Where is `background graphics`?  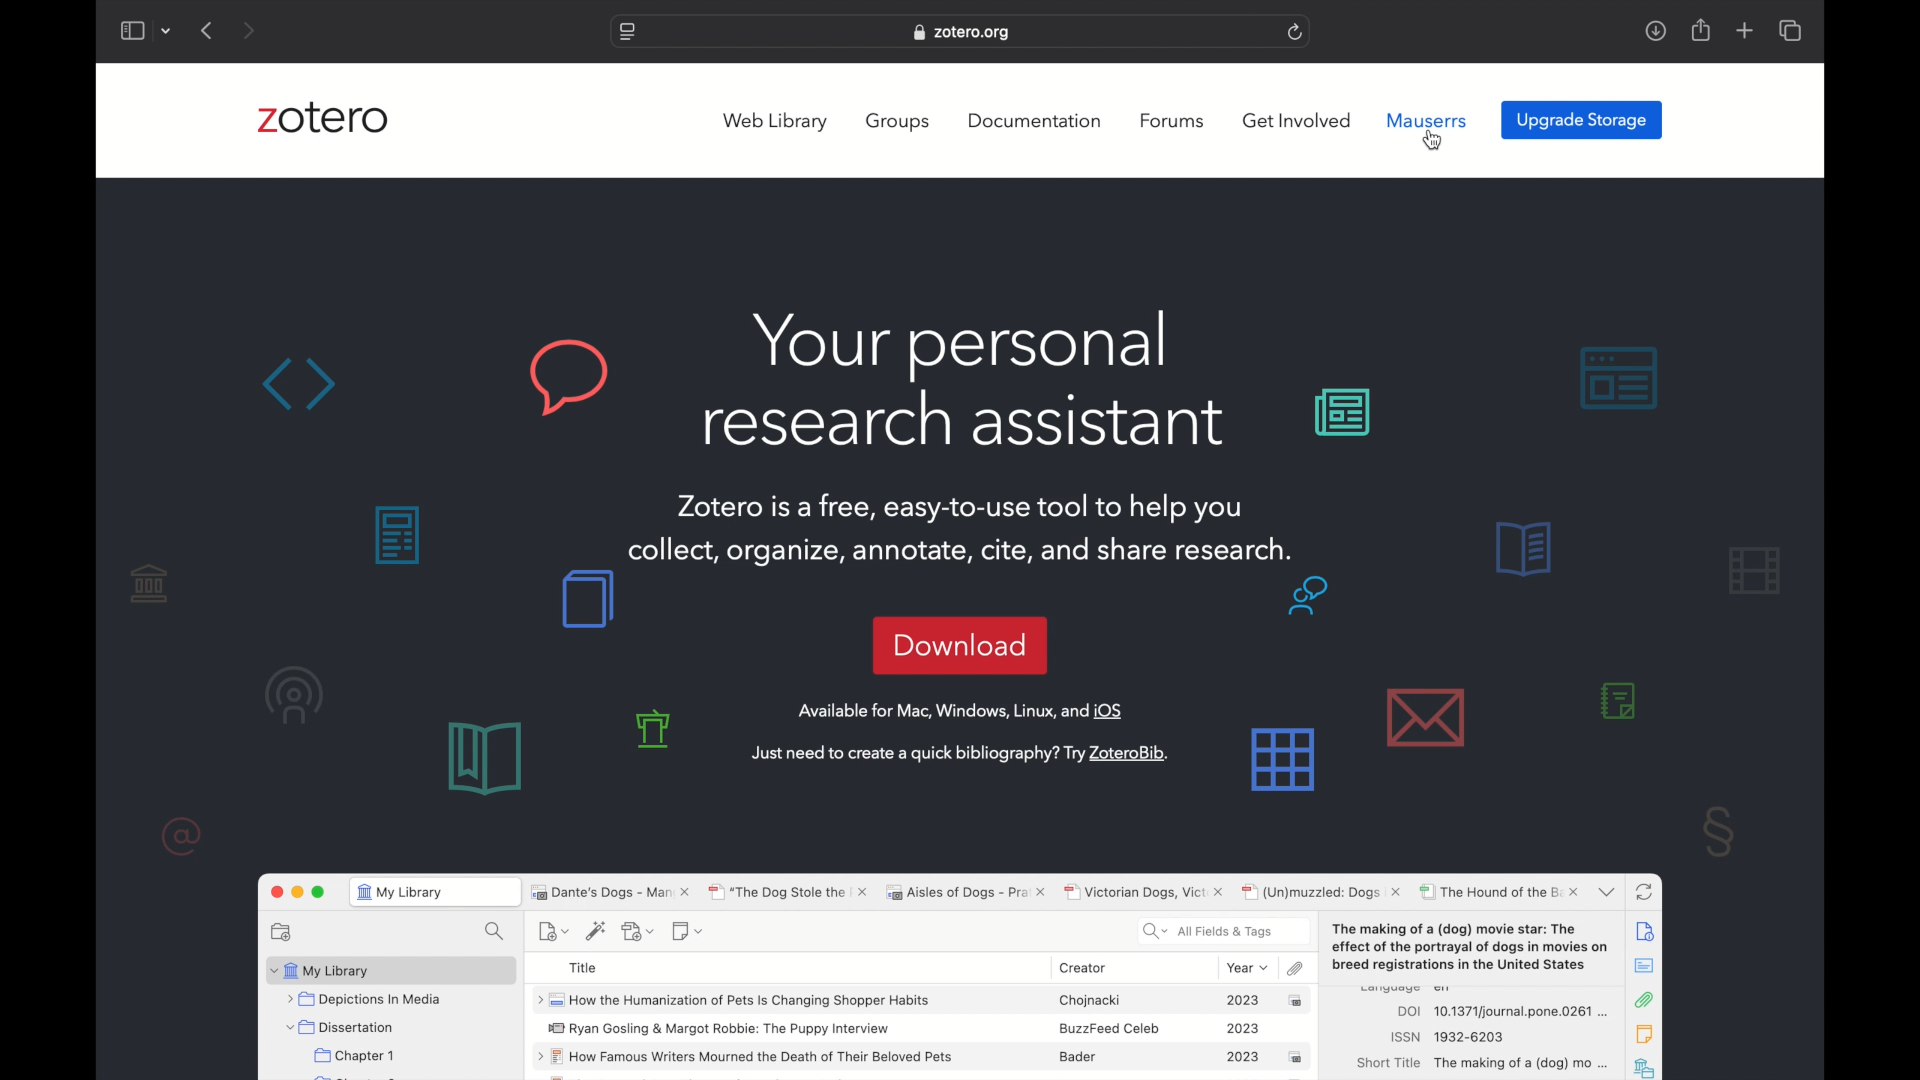 background graphics is located at coordinates (658, 730).